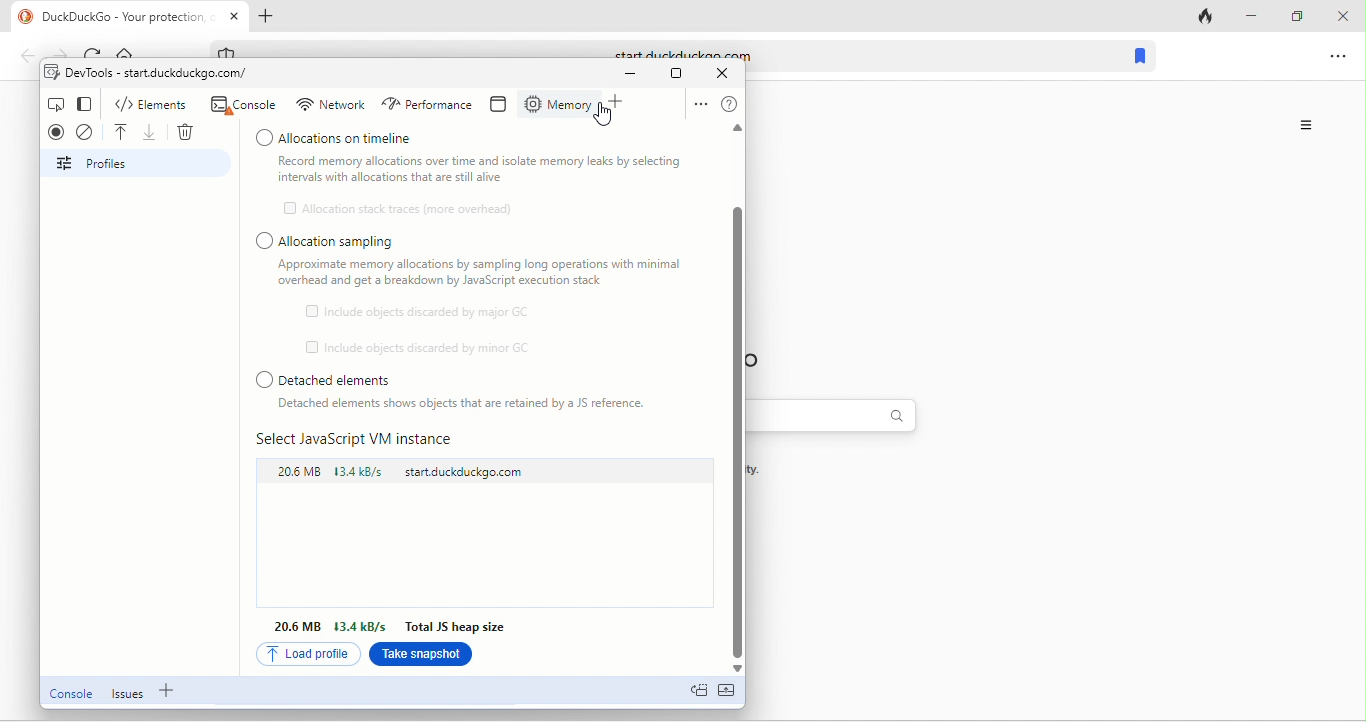 This screenshot has width=1366, height=722. What do you see at coordinates (420, 657) in the screenshot?
I see `take snapshot` at bounding box center [420, 657].